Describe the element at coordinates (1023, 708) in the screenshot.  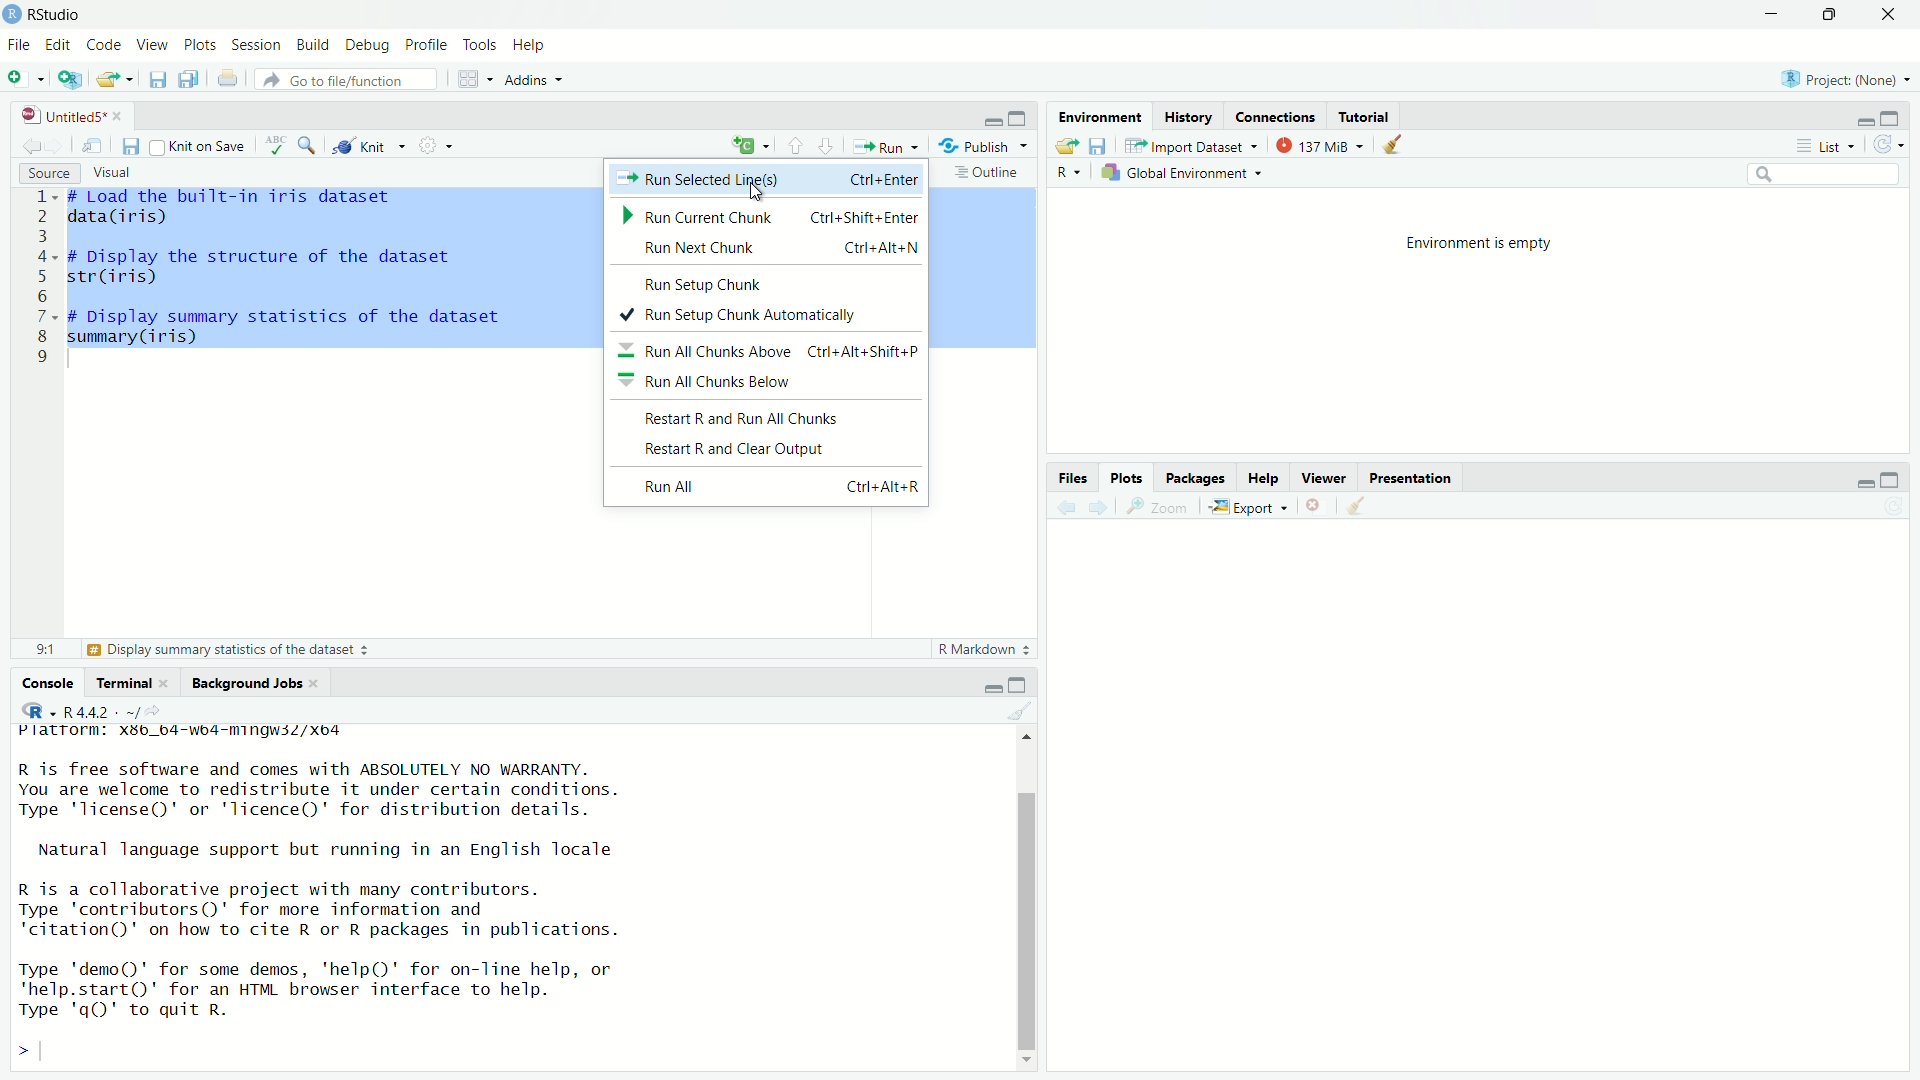
I see `Clear` at that location.